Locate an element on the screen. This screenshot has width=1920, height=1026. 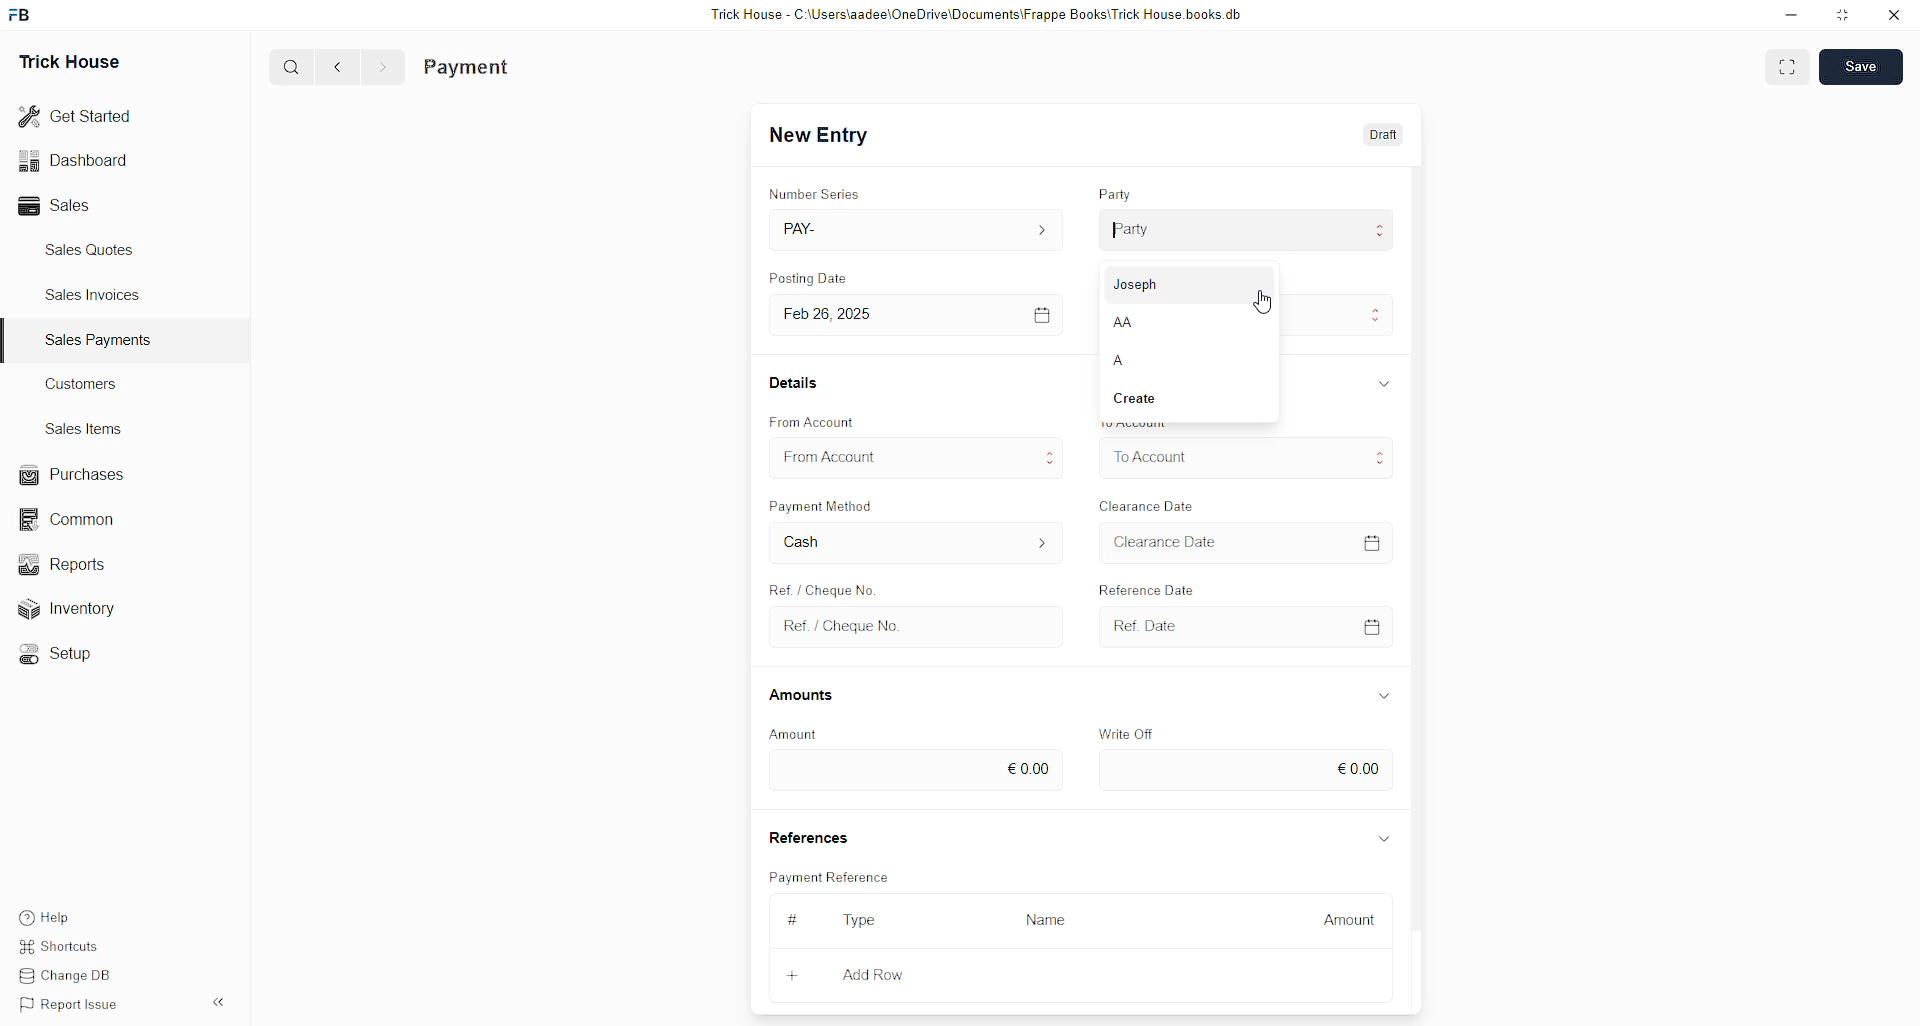
To Account is located at coordinates (1246, 457).